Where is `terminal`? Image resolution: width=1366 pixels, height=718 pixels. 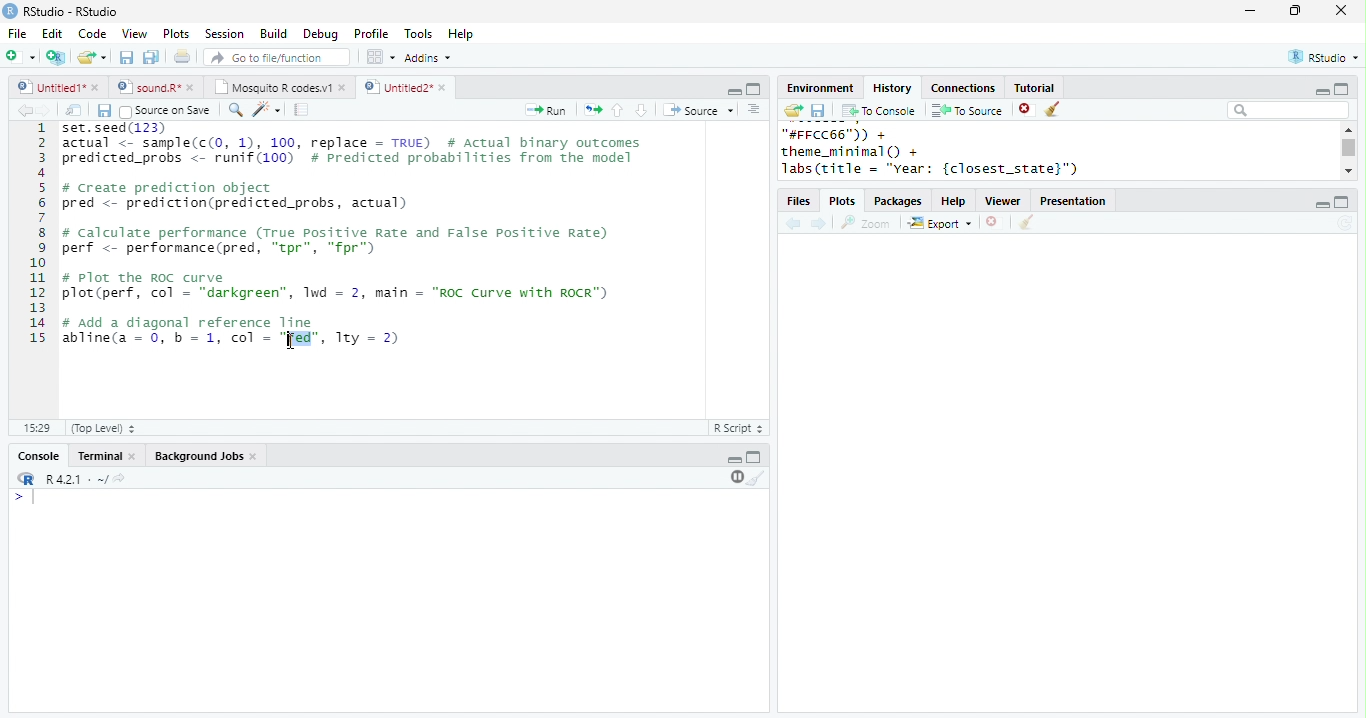
terminal is located at coordinates (97, 457).